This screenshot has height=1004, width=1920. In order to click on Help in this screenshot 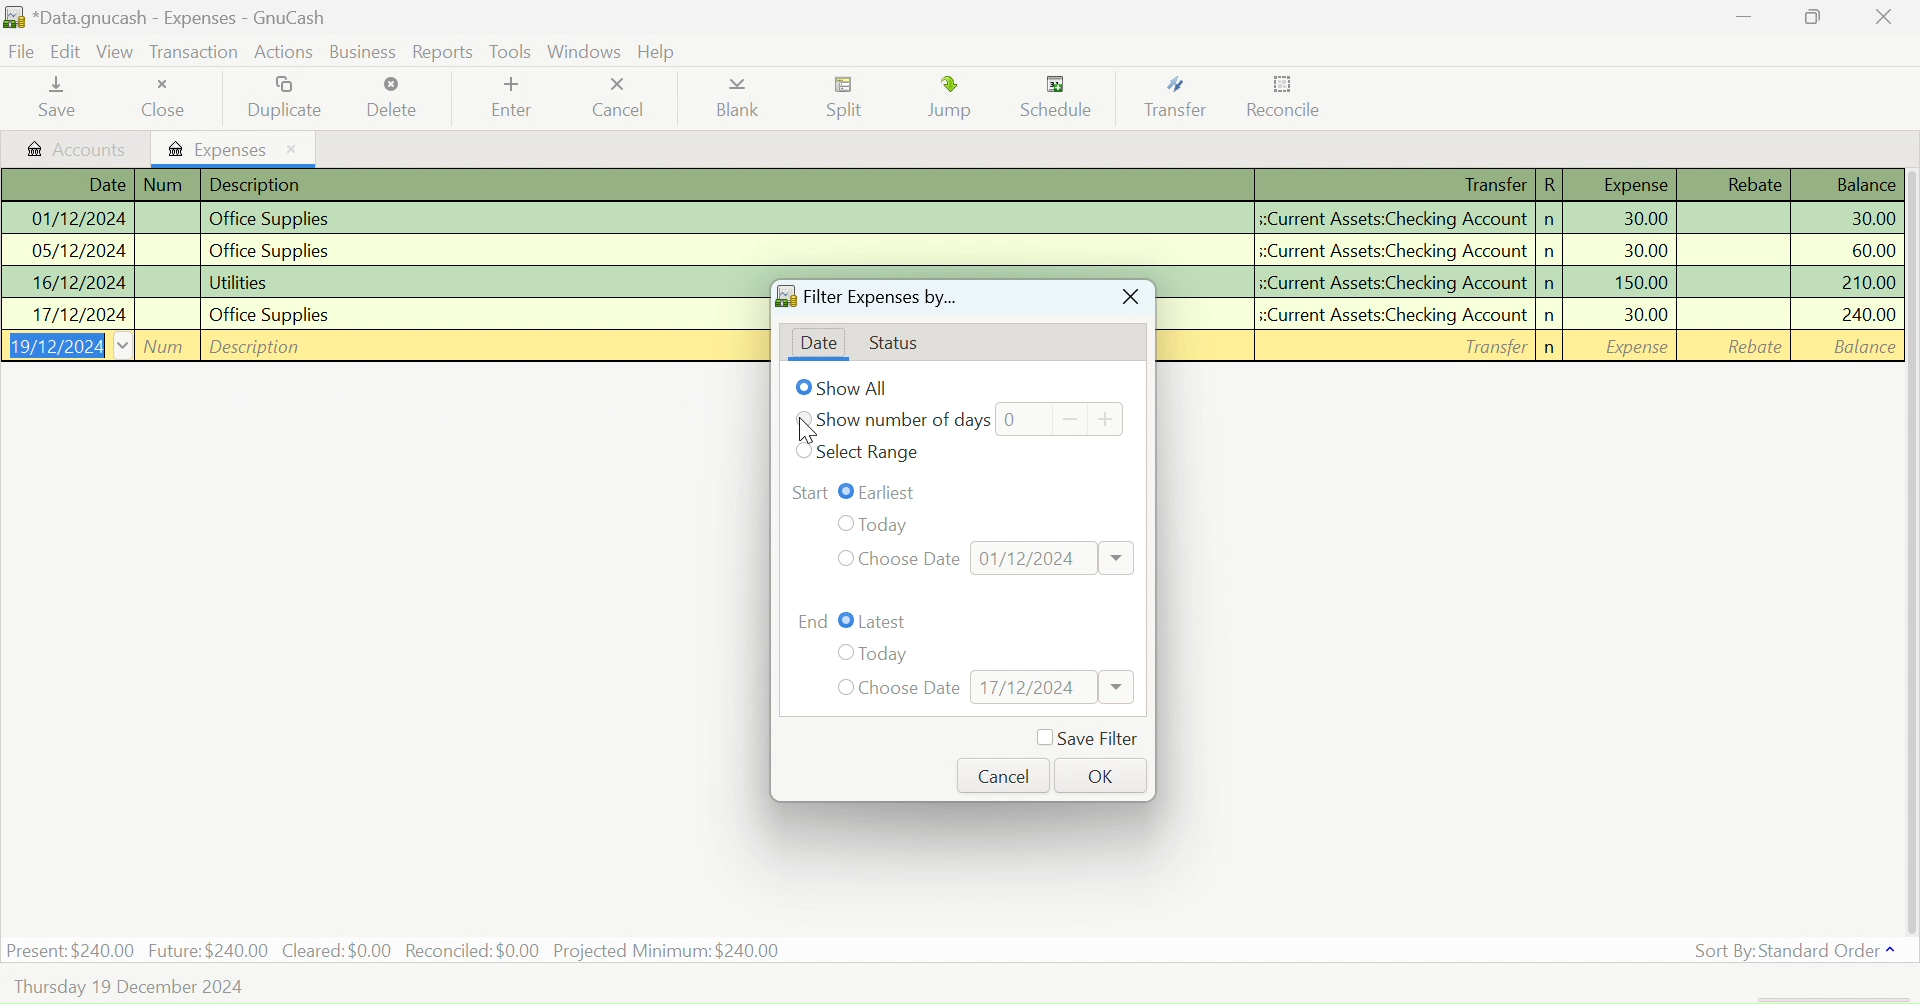, I will do `click(660, 52)`.